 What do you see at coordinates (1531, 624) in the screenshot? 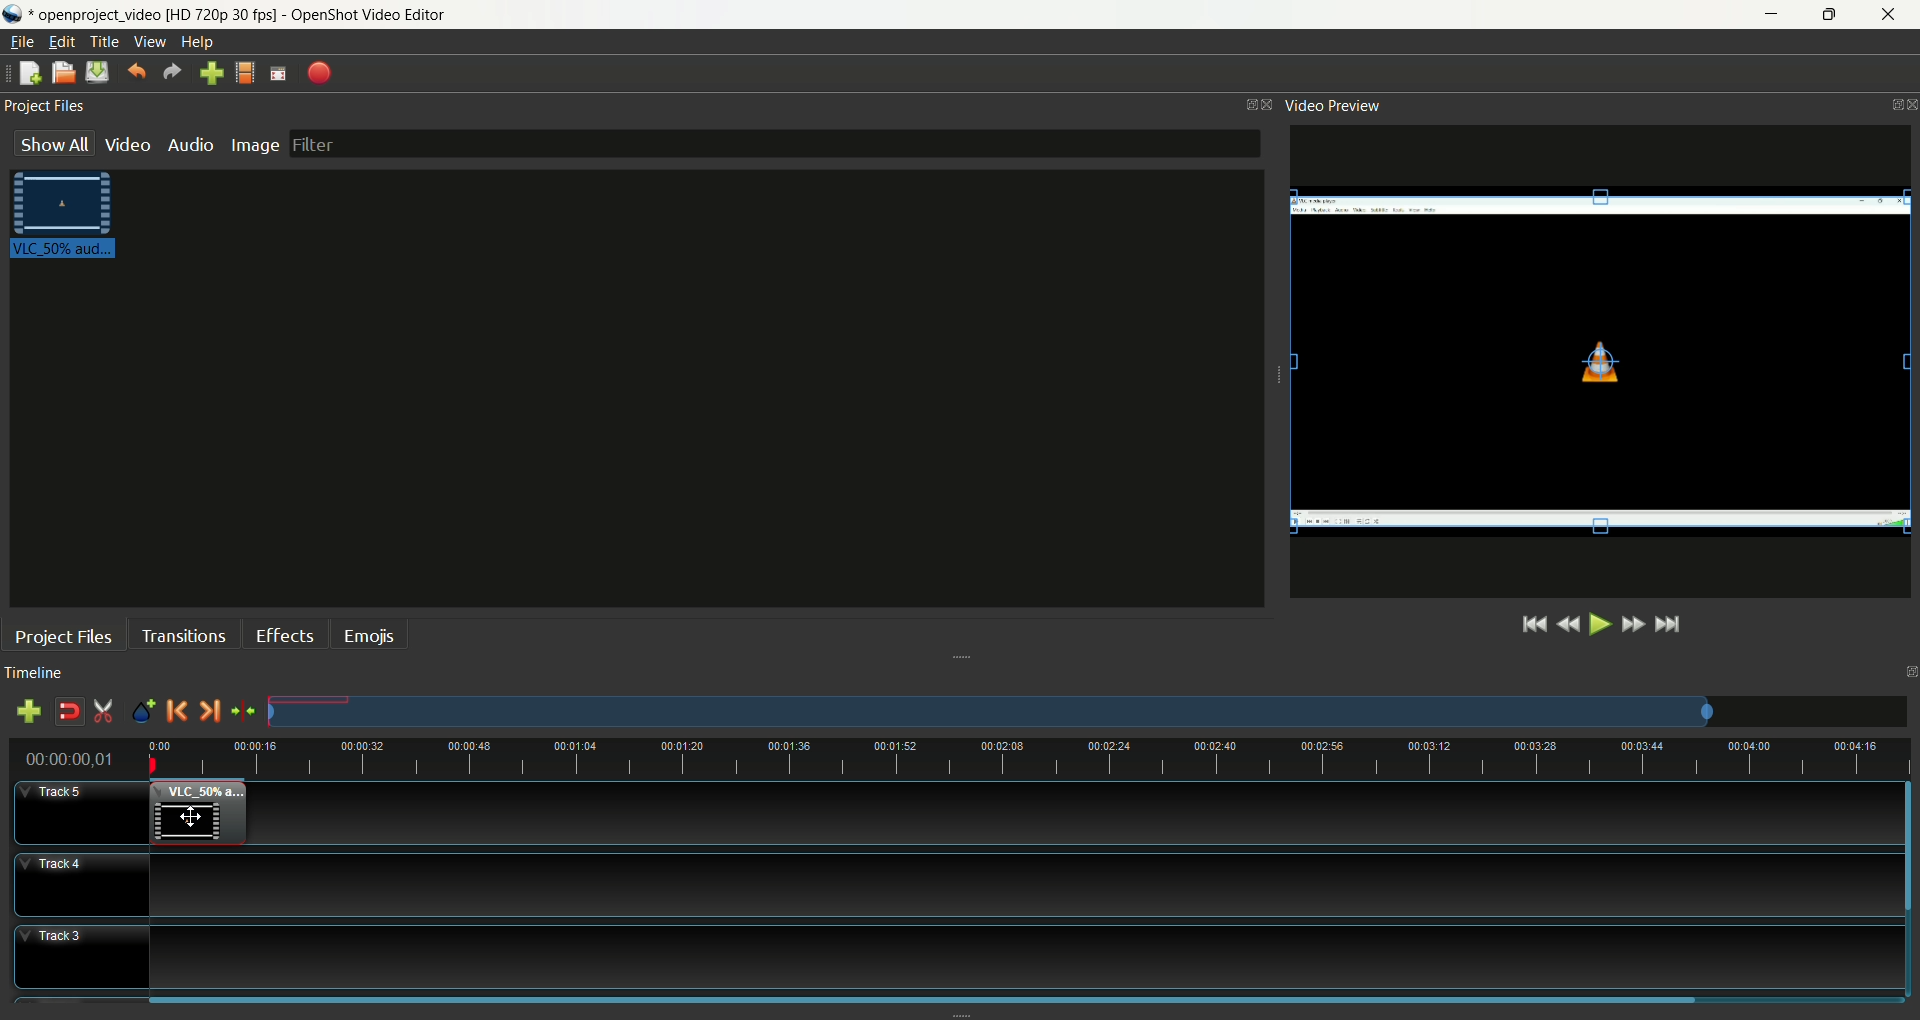
I see `jump to start` at bounding box center [1531, 624].